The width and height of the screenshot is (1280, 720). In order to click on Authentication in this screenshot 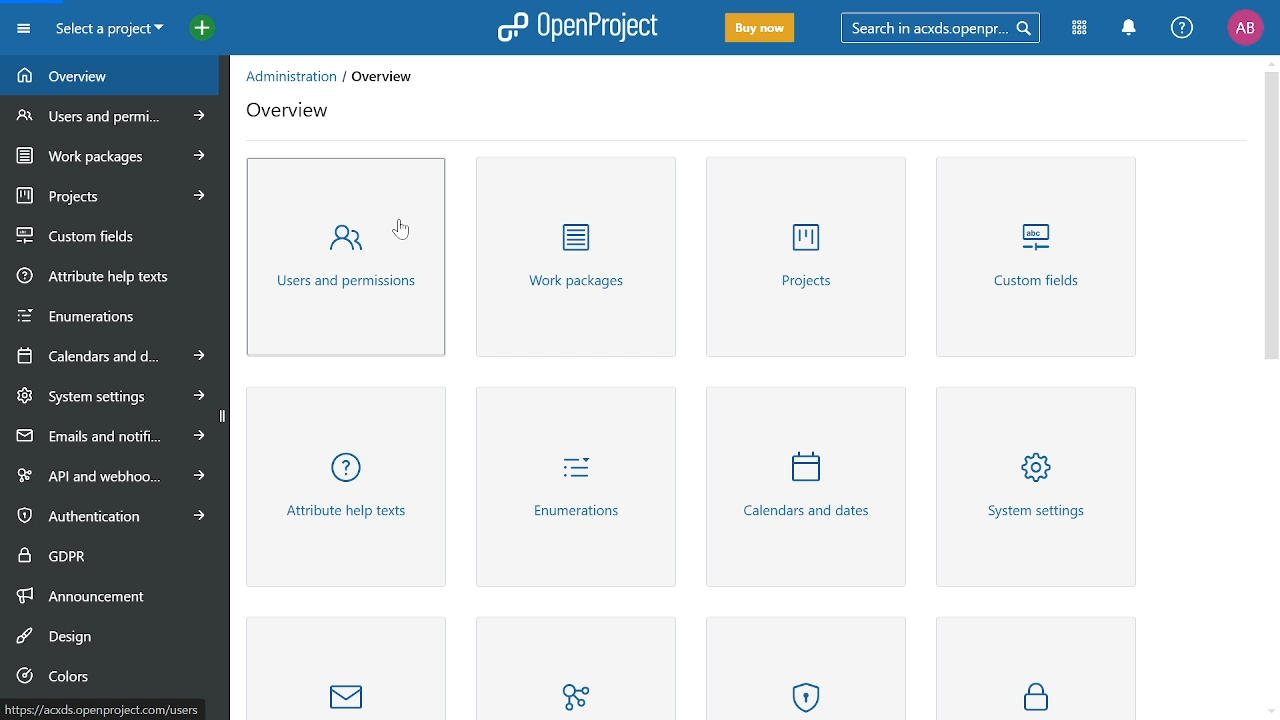, I will do `click(113, 518)`.